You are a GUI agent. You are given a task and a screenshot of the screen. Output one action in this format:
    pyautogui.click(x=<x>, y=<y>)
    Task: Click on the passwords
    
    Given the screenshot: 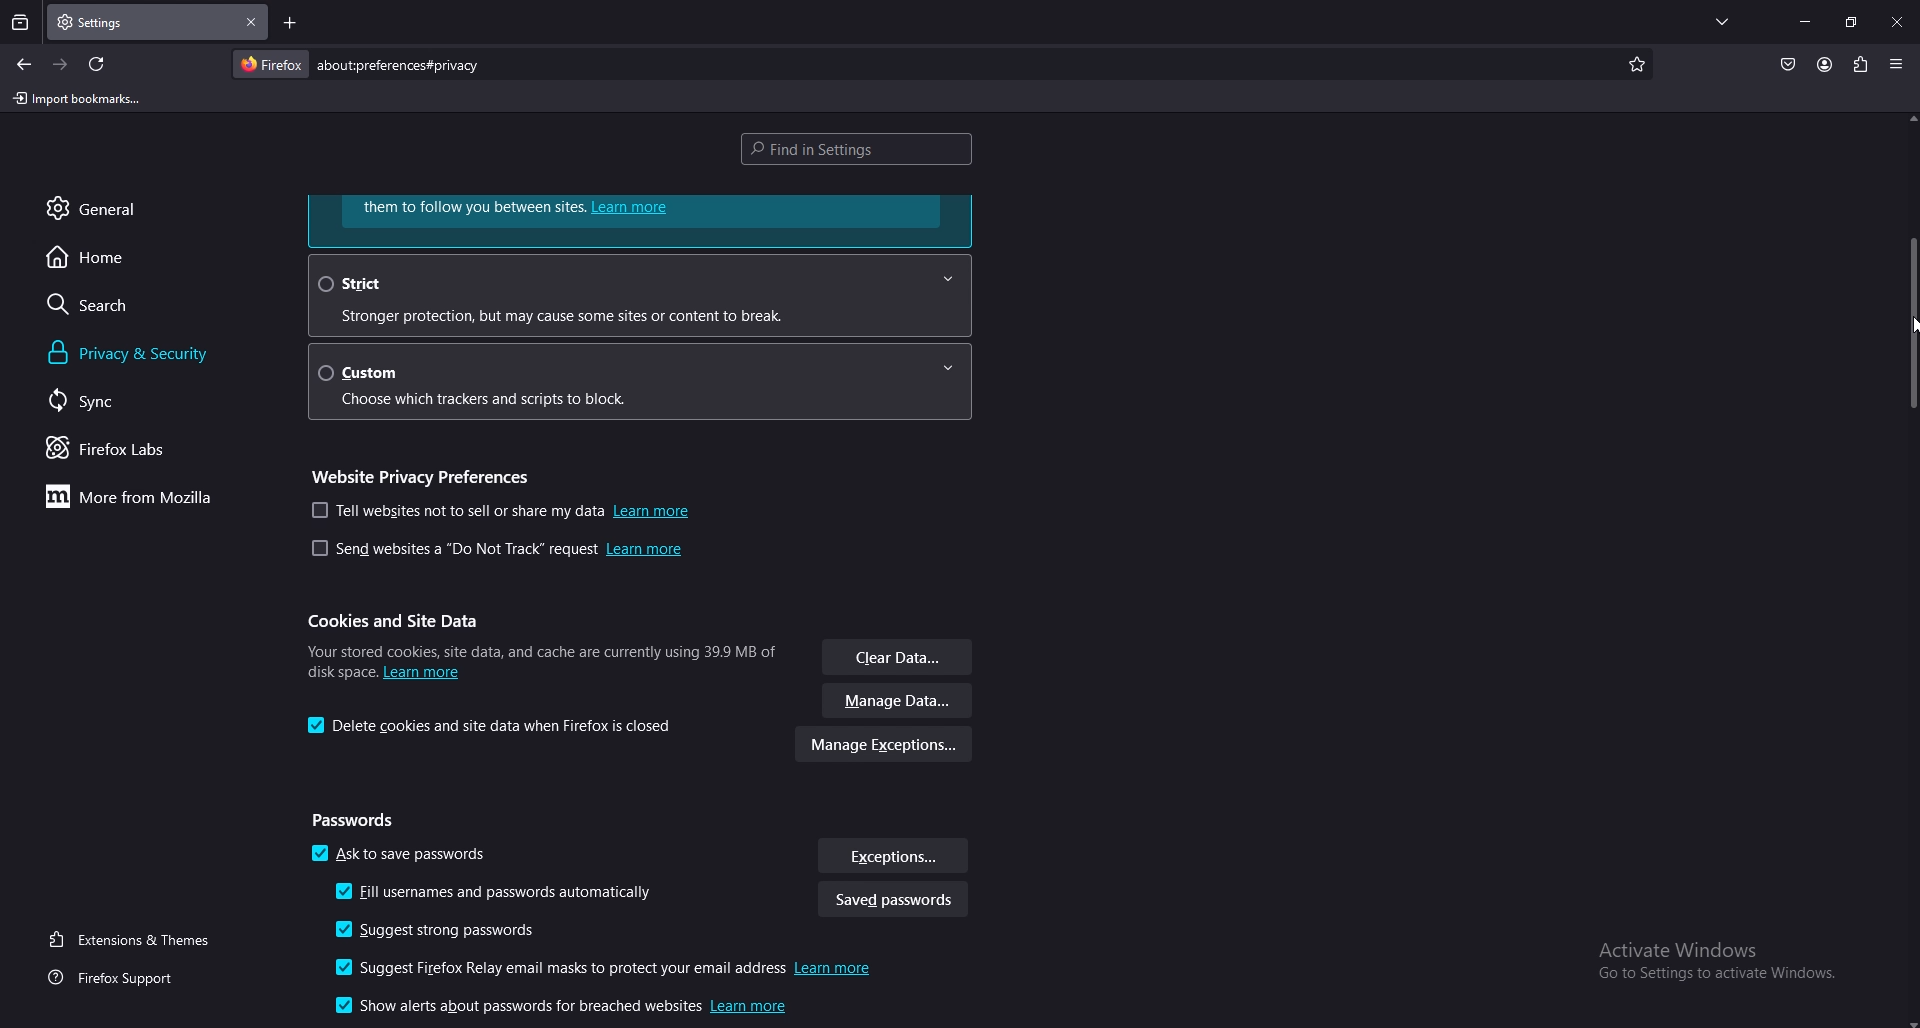 What is the action you would take?
    pyautogui.click(x=359, y=821)
    